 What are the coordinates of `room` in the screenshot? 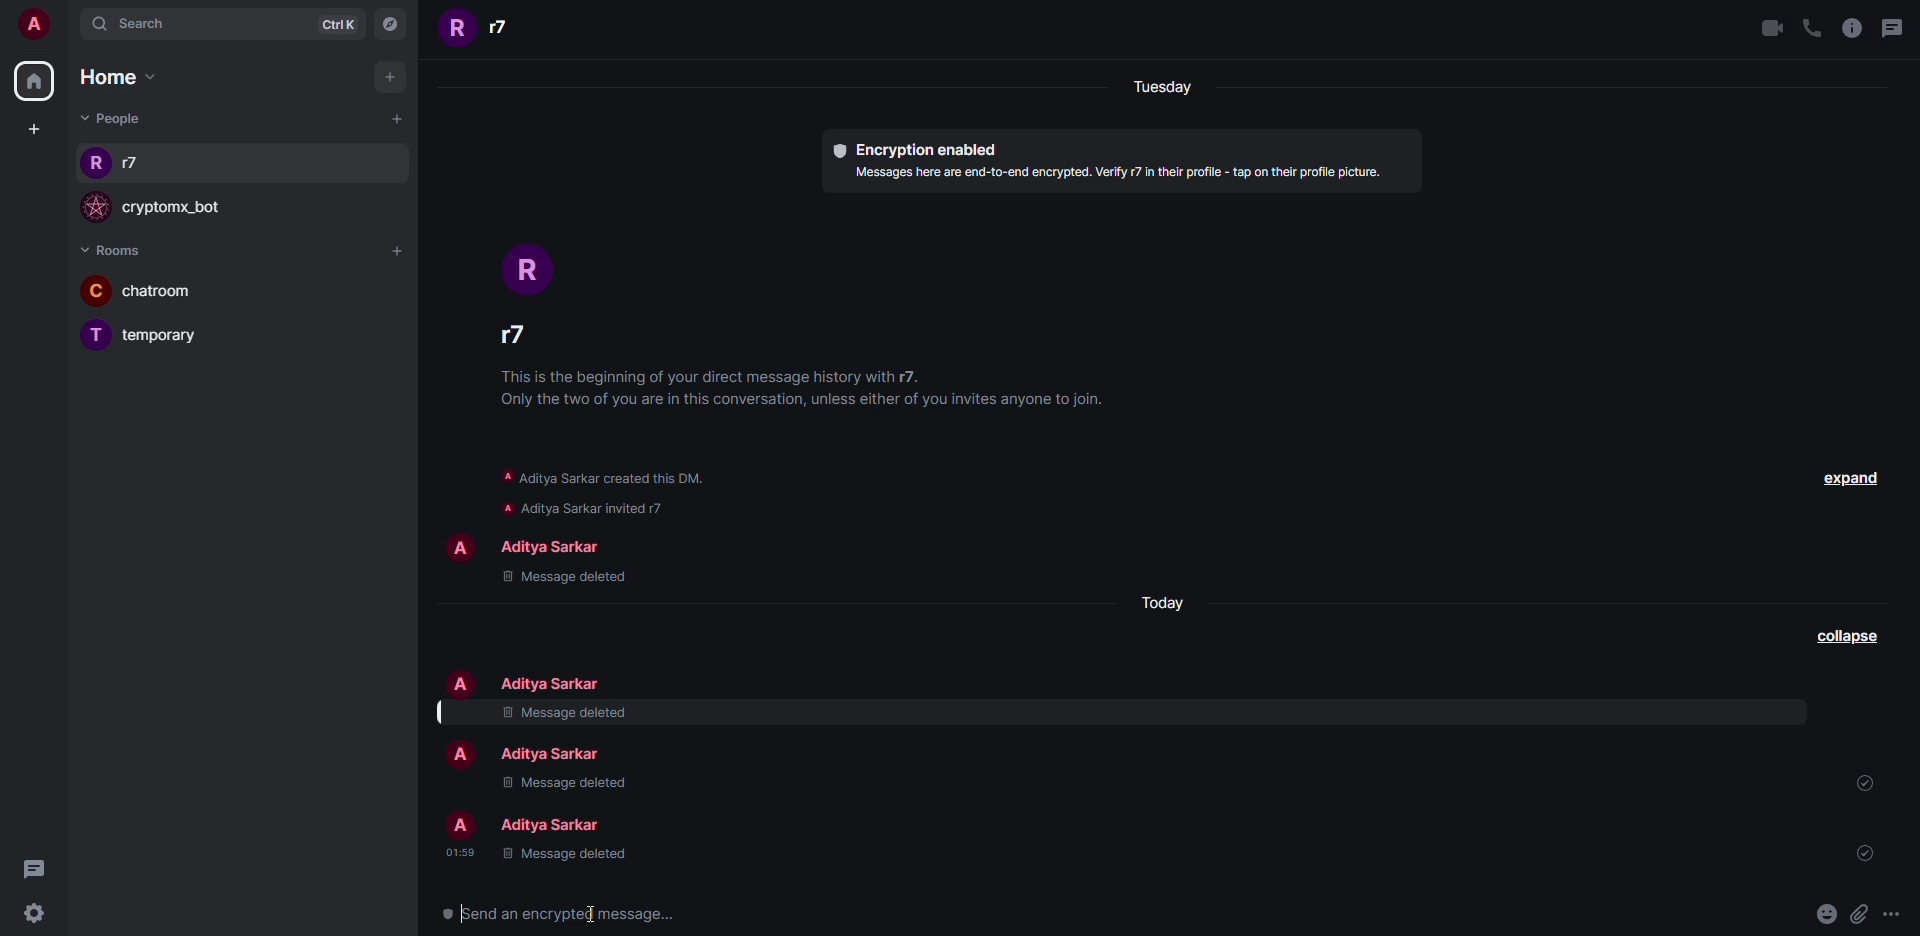 It's located at (172, 291).